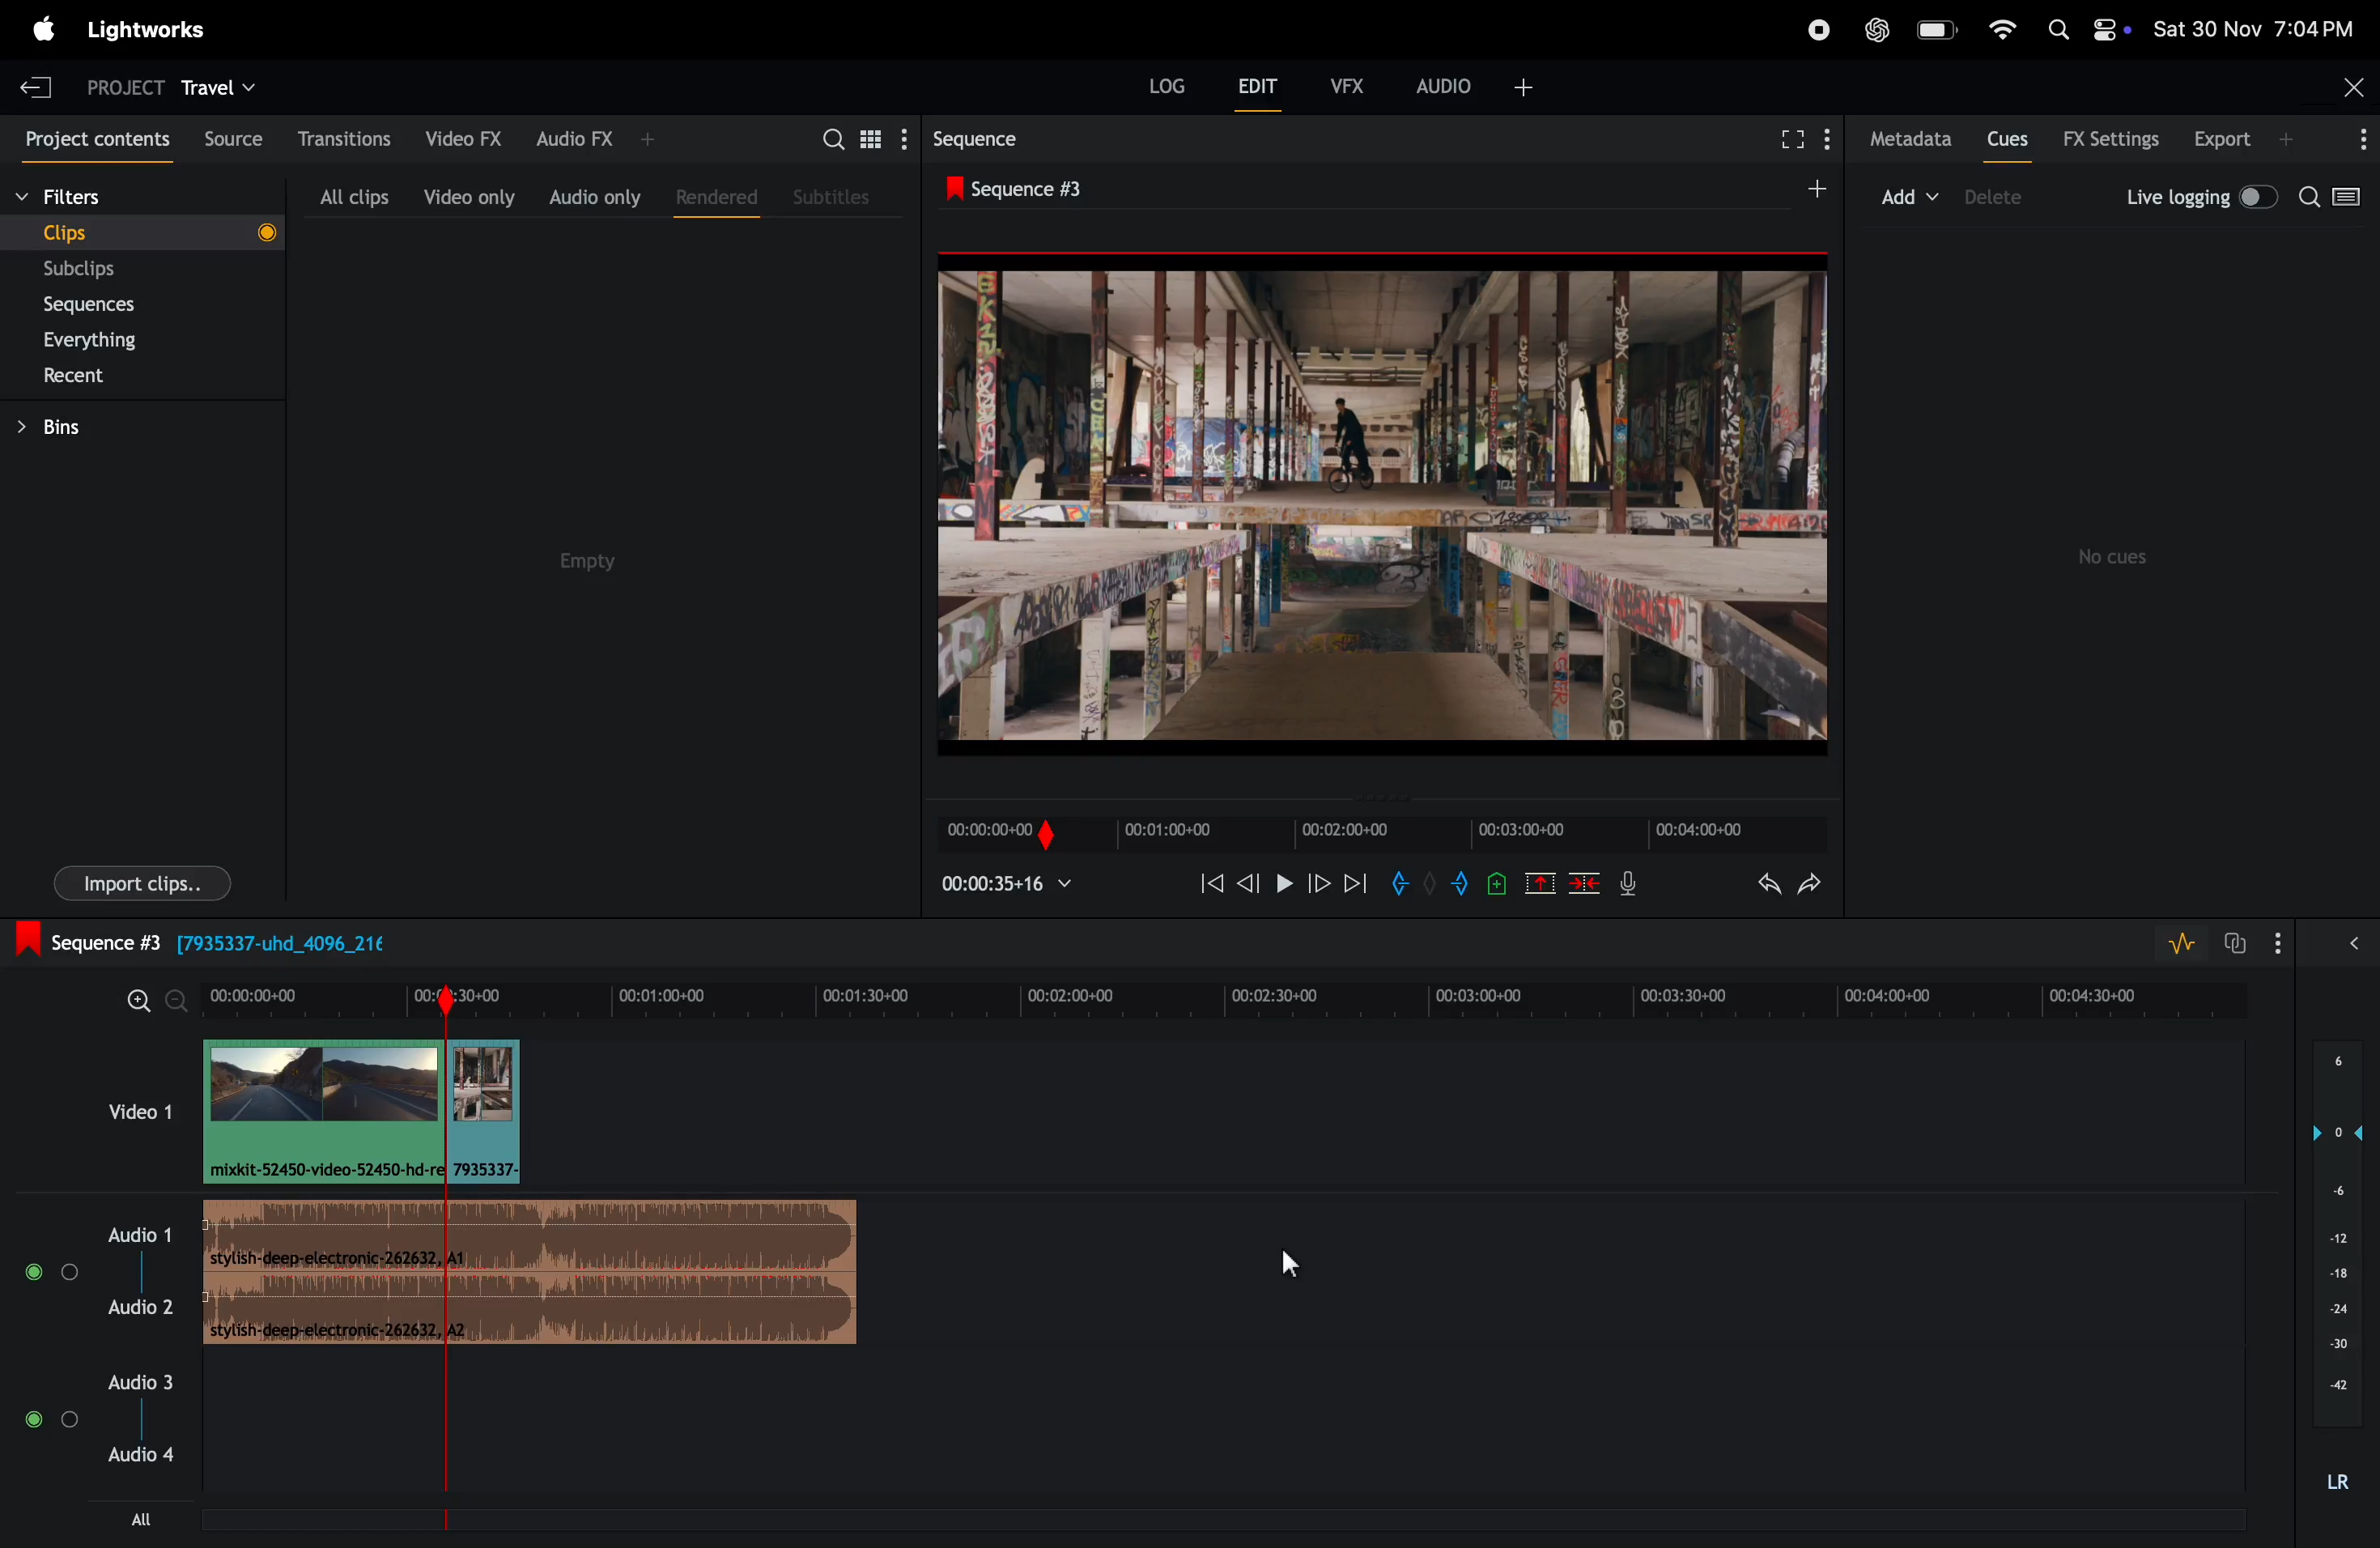 The width and height of the screenshot is (2380, 1548). What do you see at coordinates (2353, 140) in the screenshot?
I see `more options` at bounding box center [2353, 140].